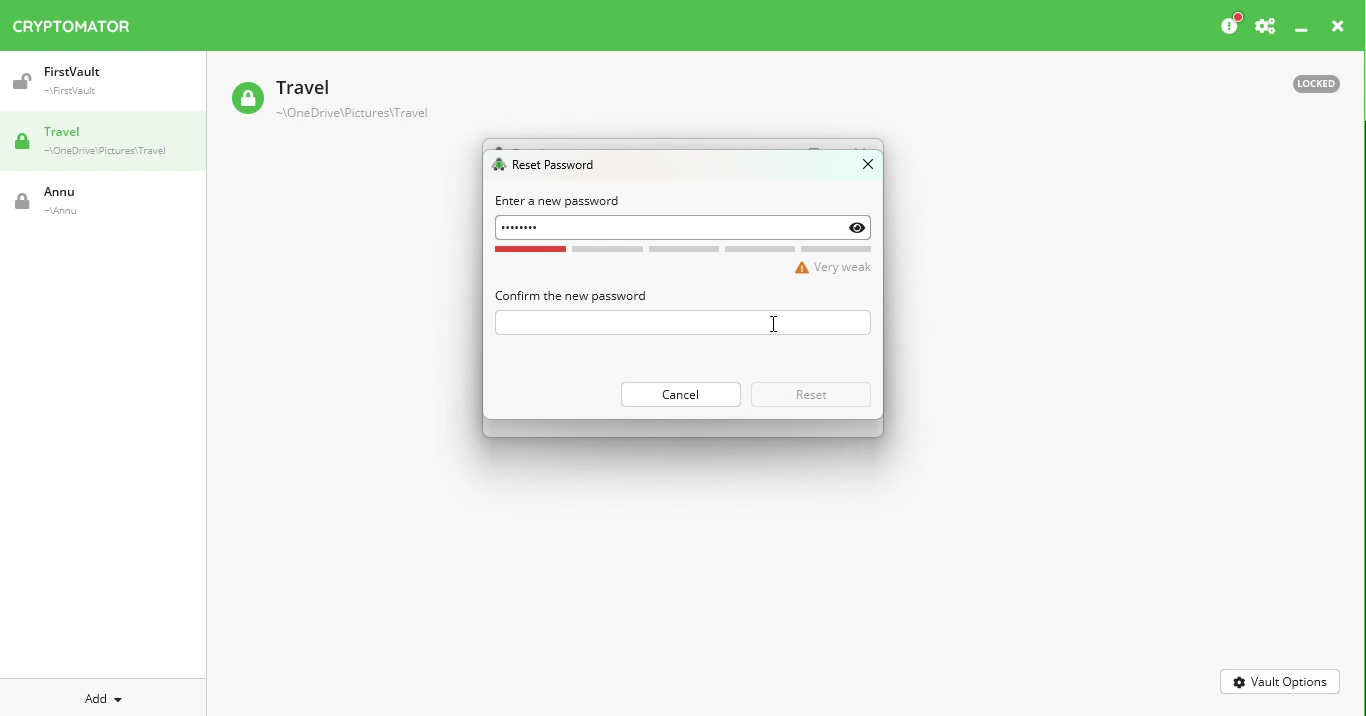 The image size is (1366, 716). What do you see at coordinates (110, 143) in the screenshot?
I see `Travel` at bounding box center [110, 143].